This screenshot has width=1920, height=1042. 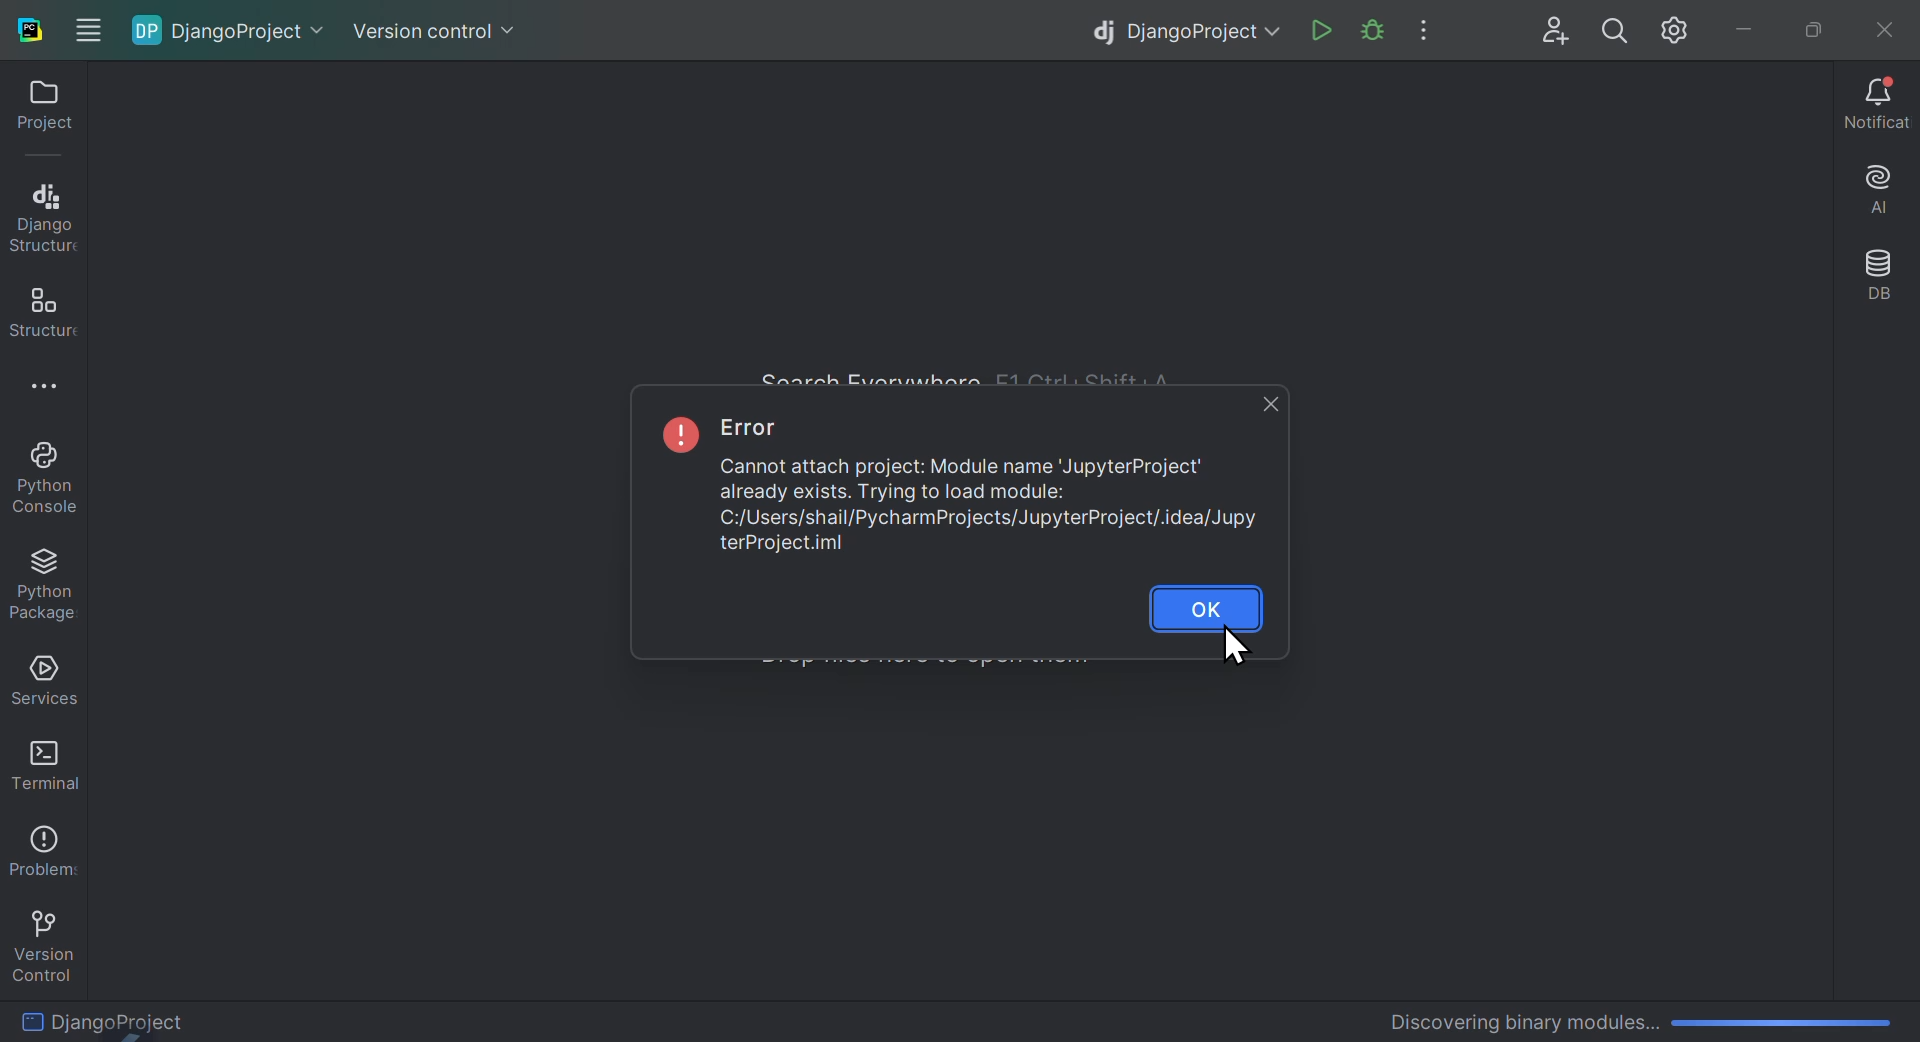 What do you see at coordinates (42, 941) in the screenshot?
I see `version control` at bounding box center [42, 941].